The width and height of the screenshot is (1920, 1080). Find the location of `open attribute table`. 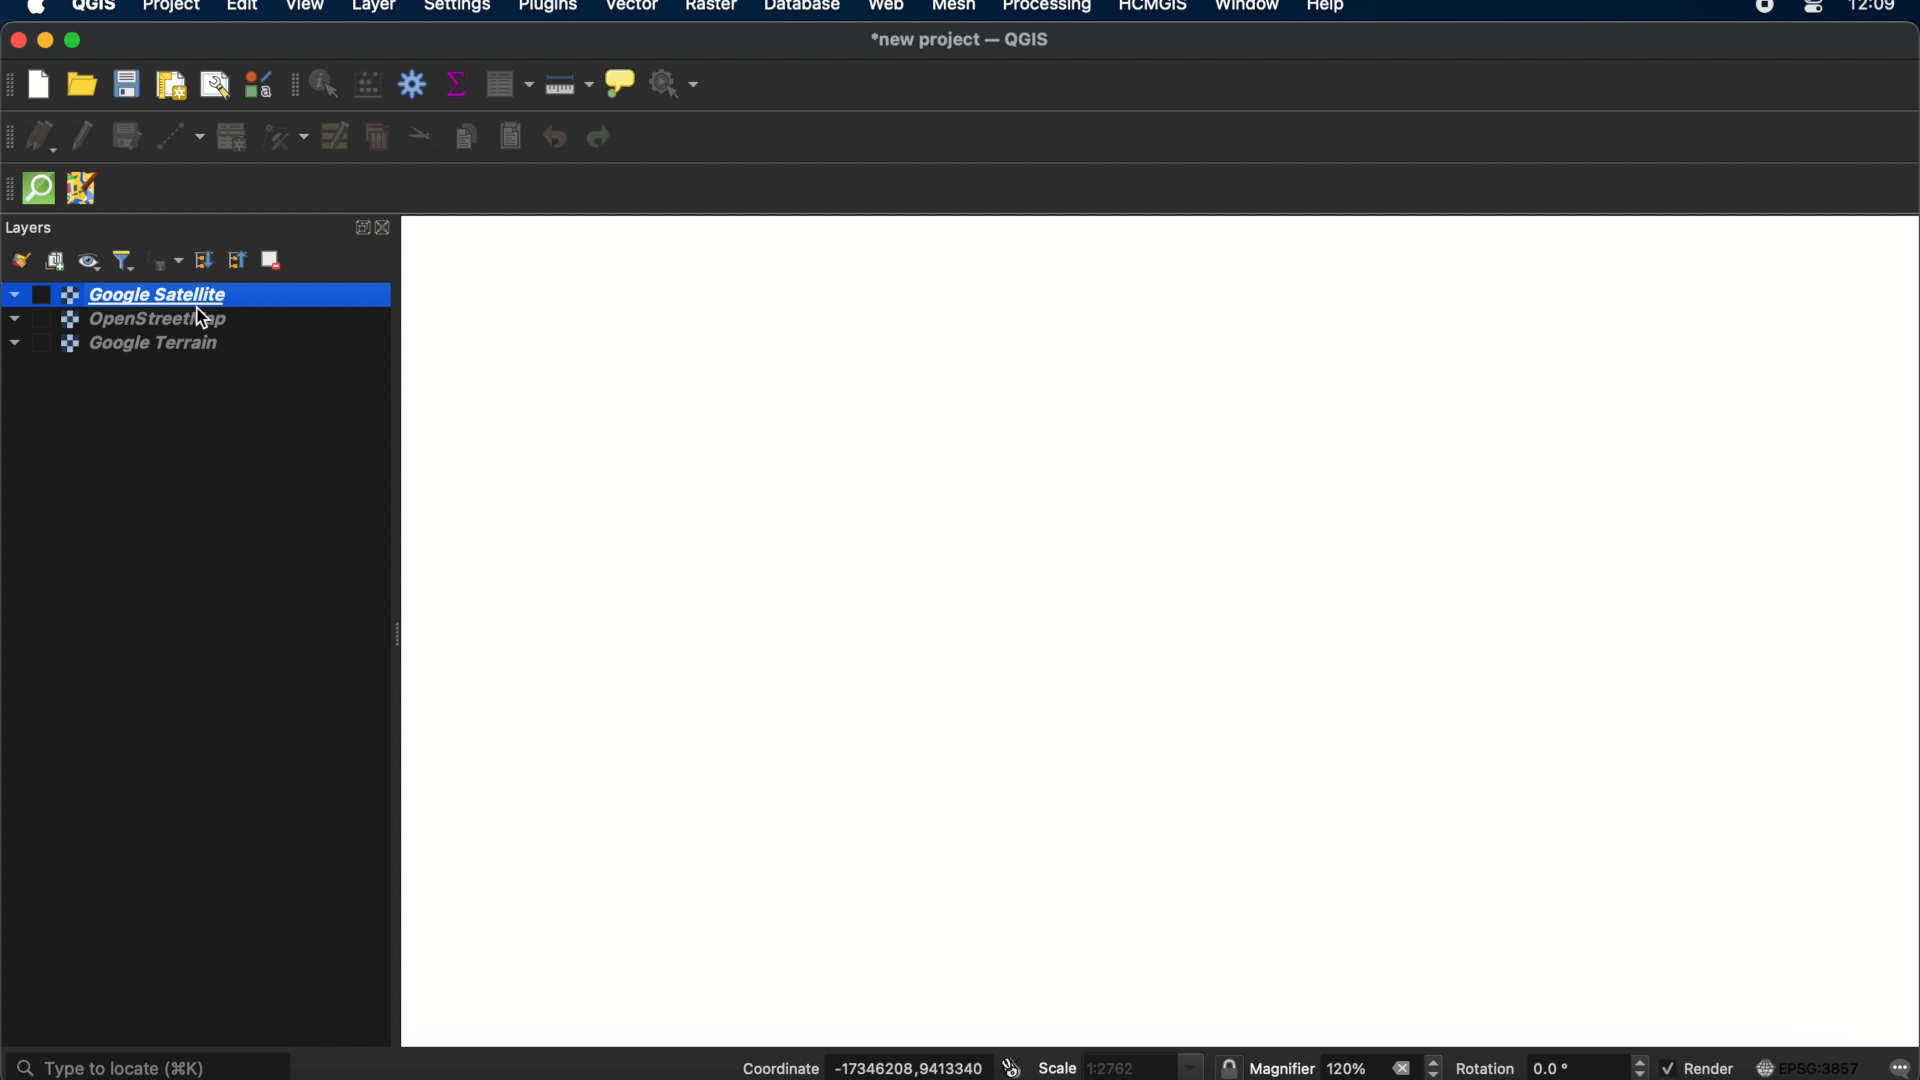

open attribute table is located at coordinates (513, 85).